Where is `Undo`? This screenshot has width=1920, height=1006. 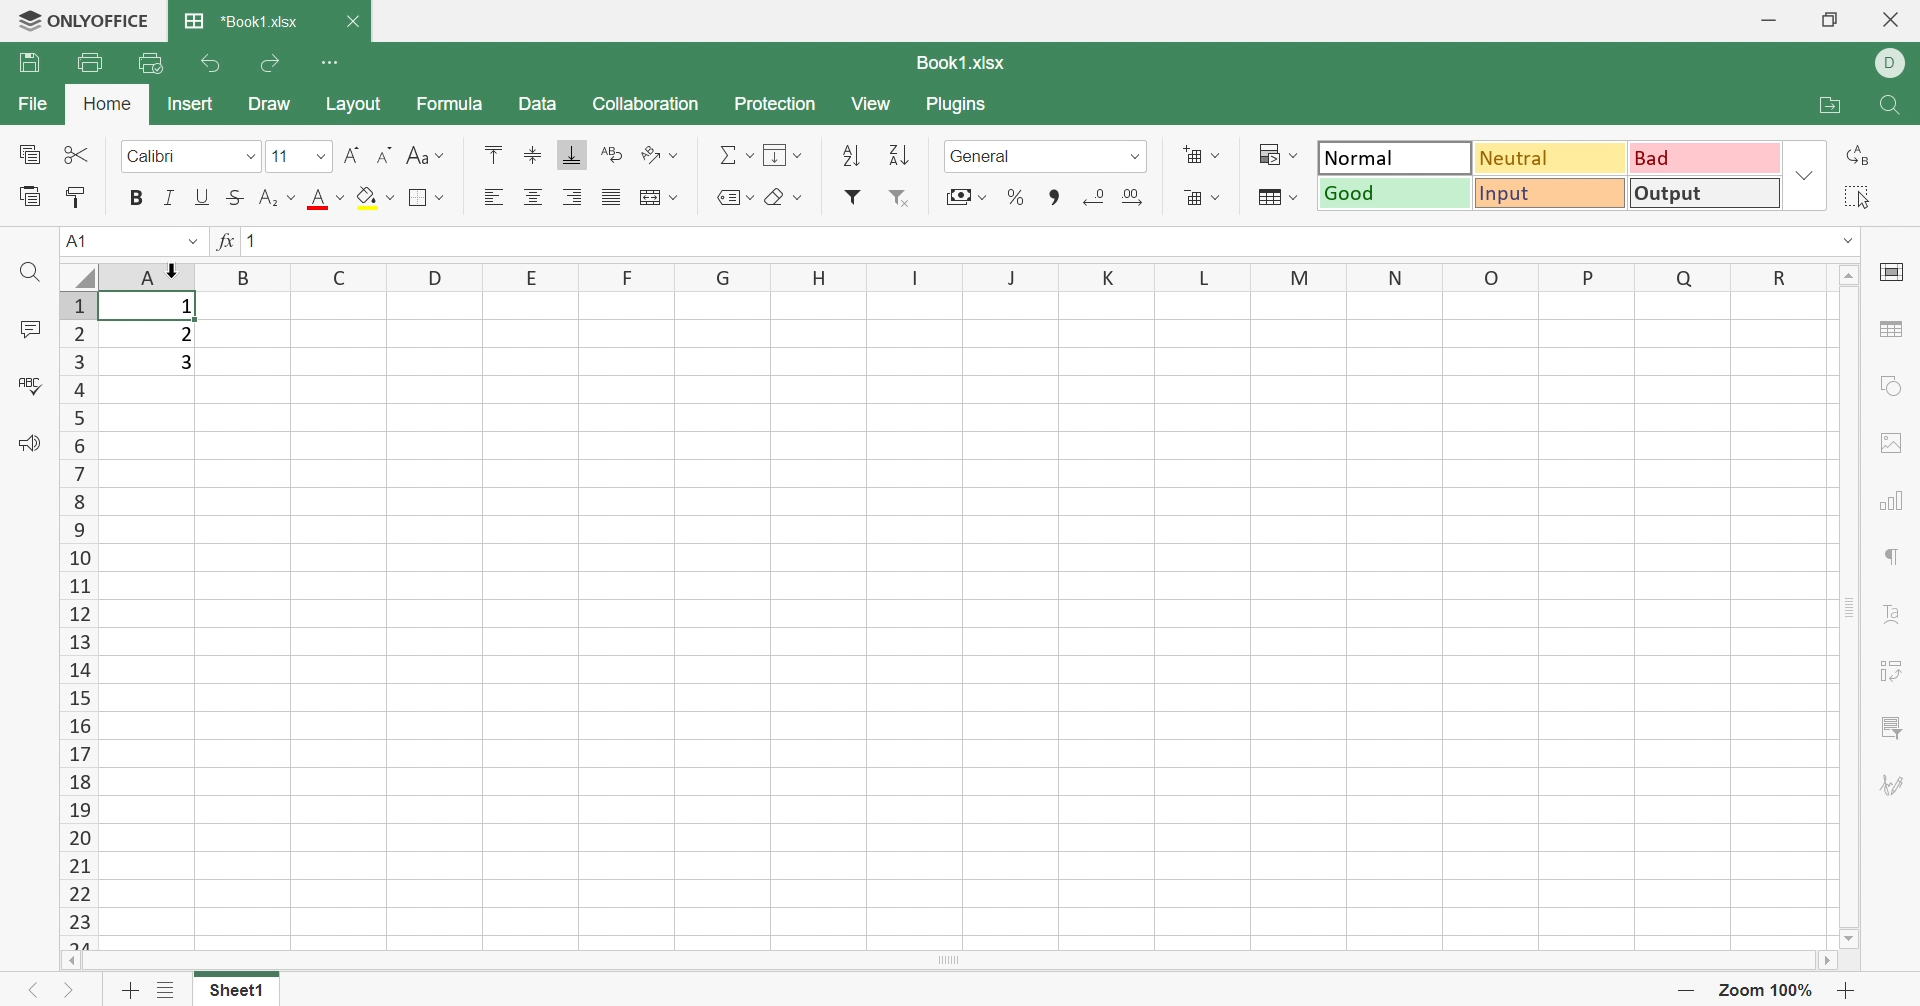 Undo is located at coordinates (214, 62).